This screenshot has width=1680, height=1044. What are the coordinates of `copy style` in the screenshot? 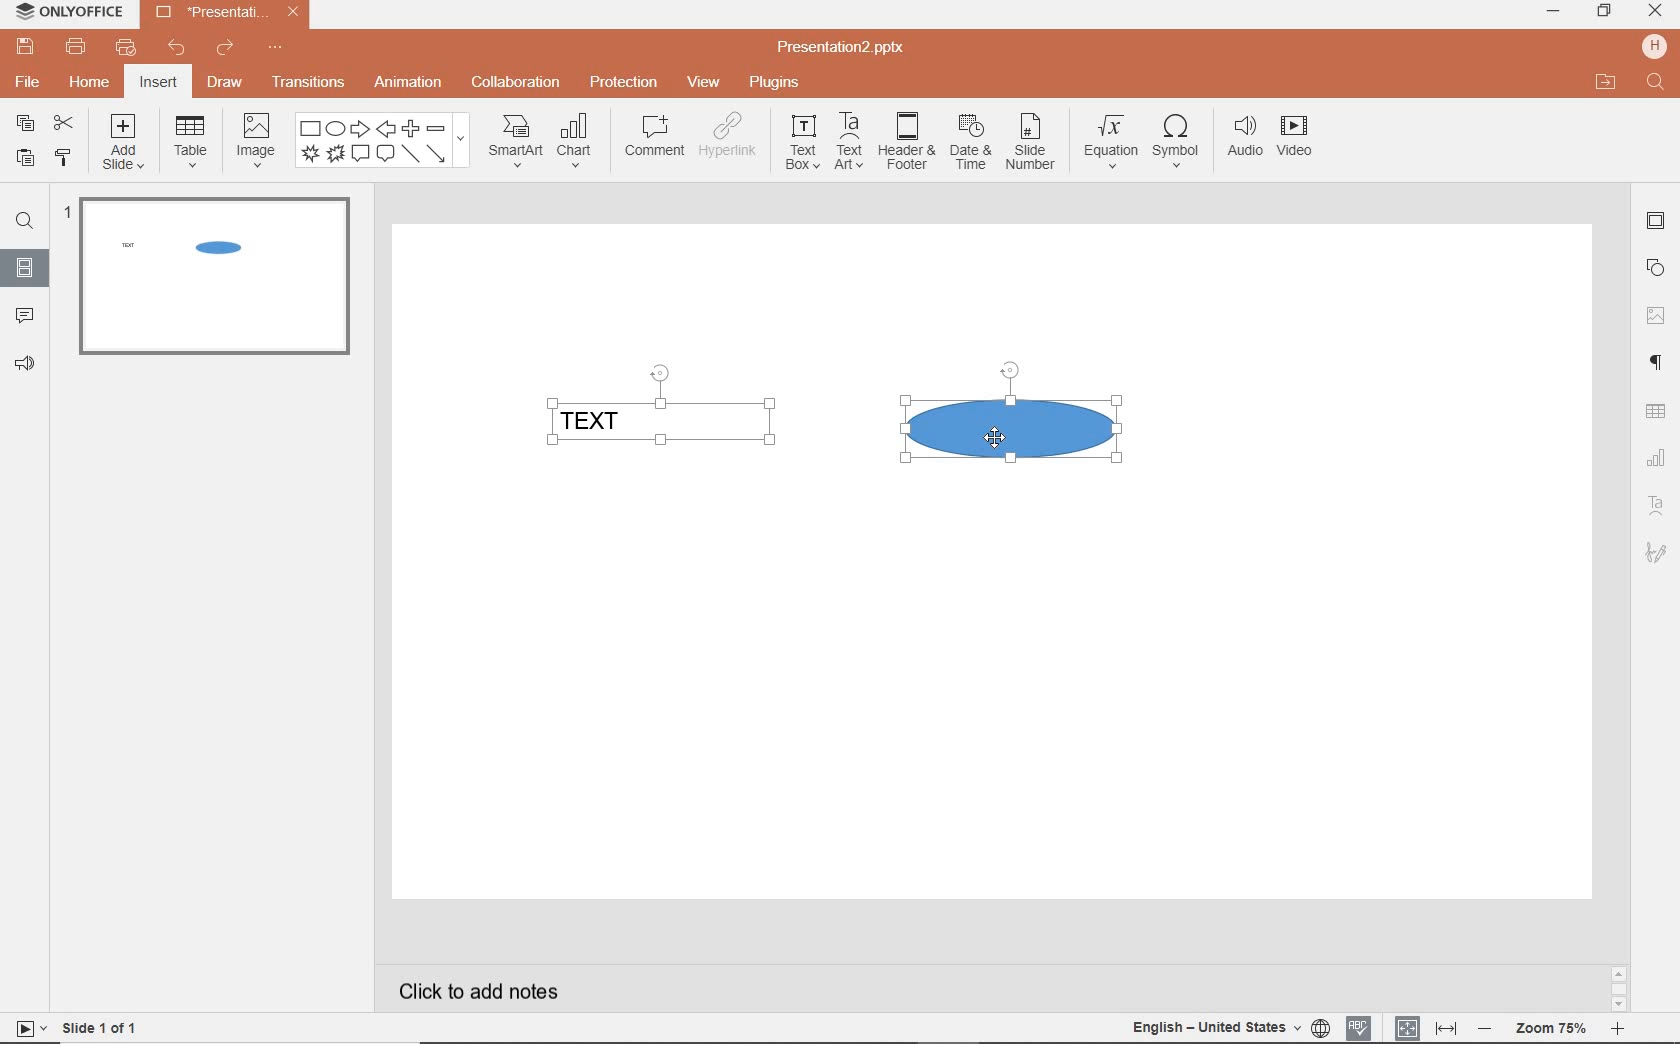 It's located at (63, 157).